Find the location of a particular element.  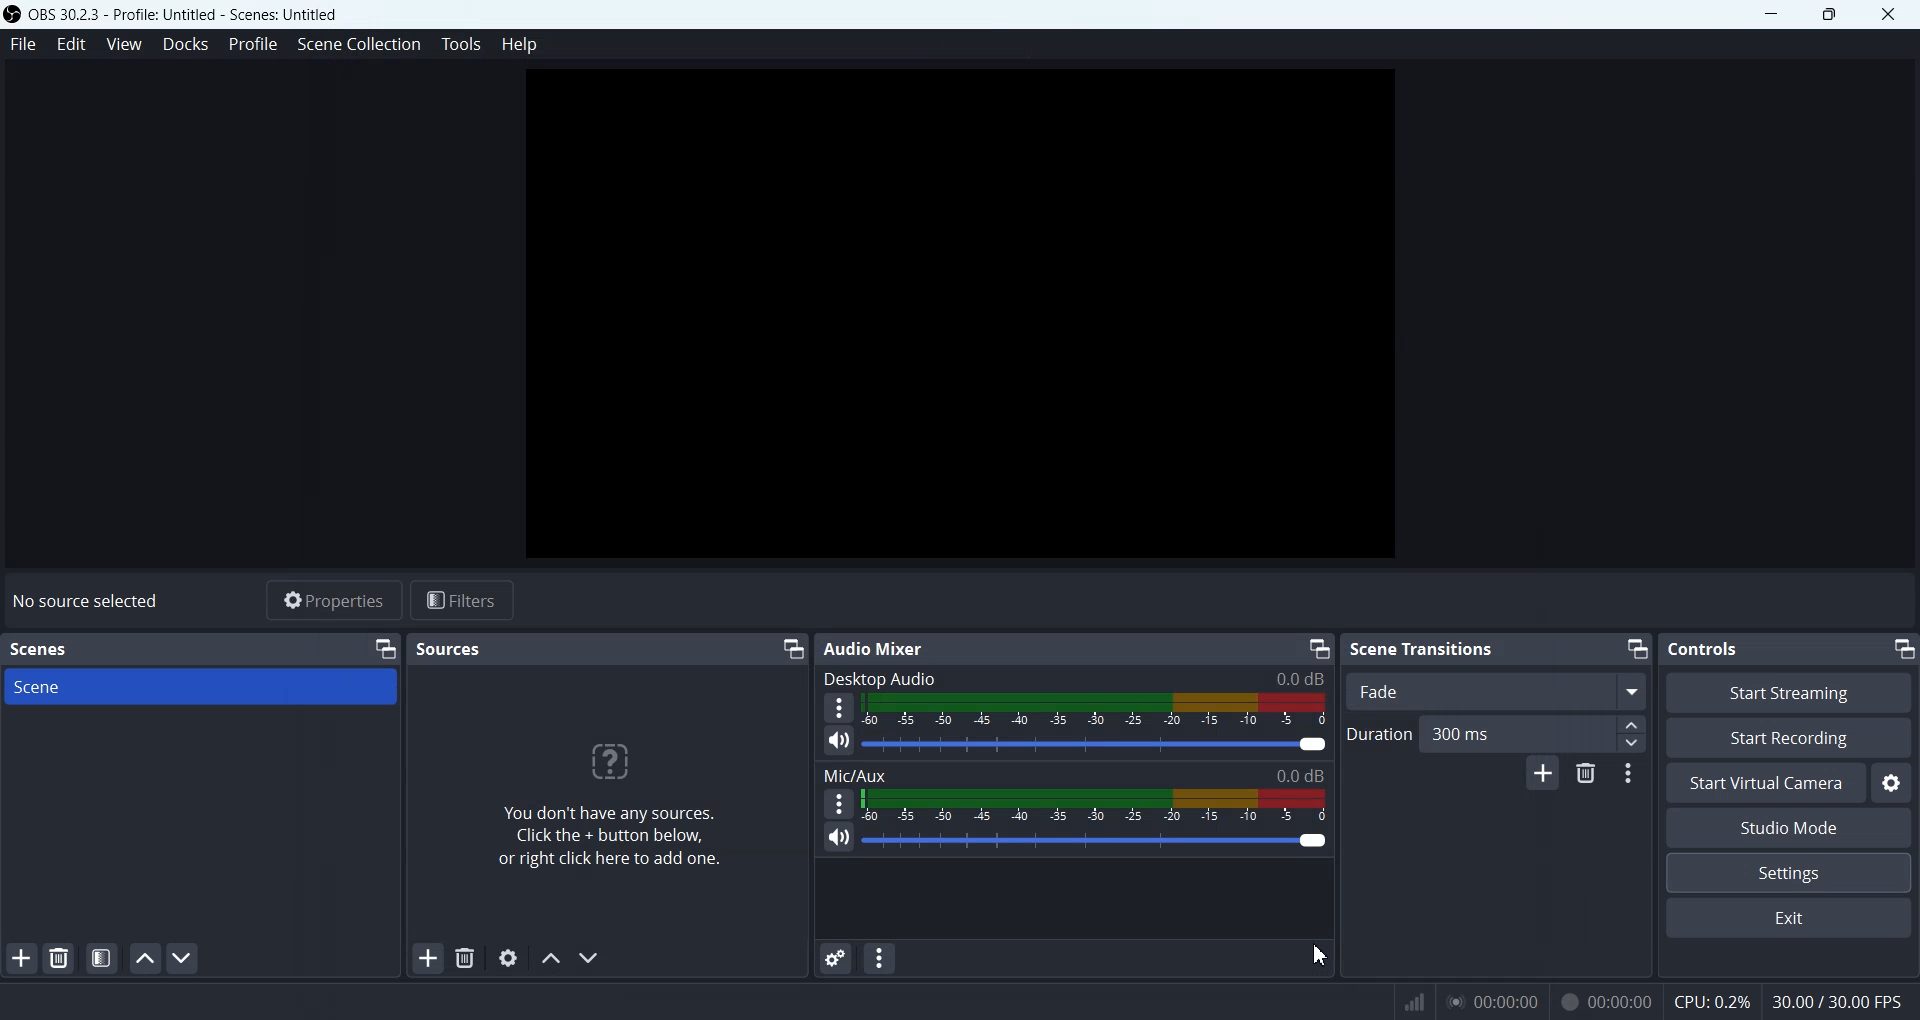

You don't have any sources.
Click the + button below,
or right click here to add one. is located at coordinates (599, 812).